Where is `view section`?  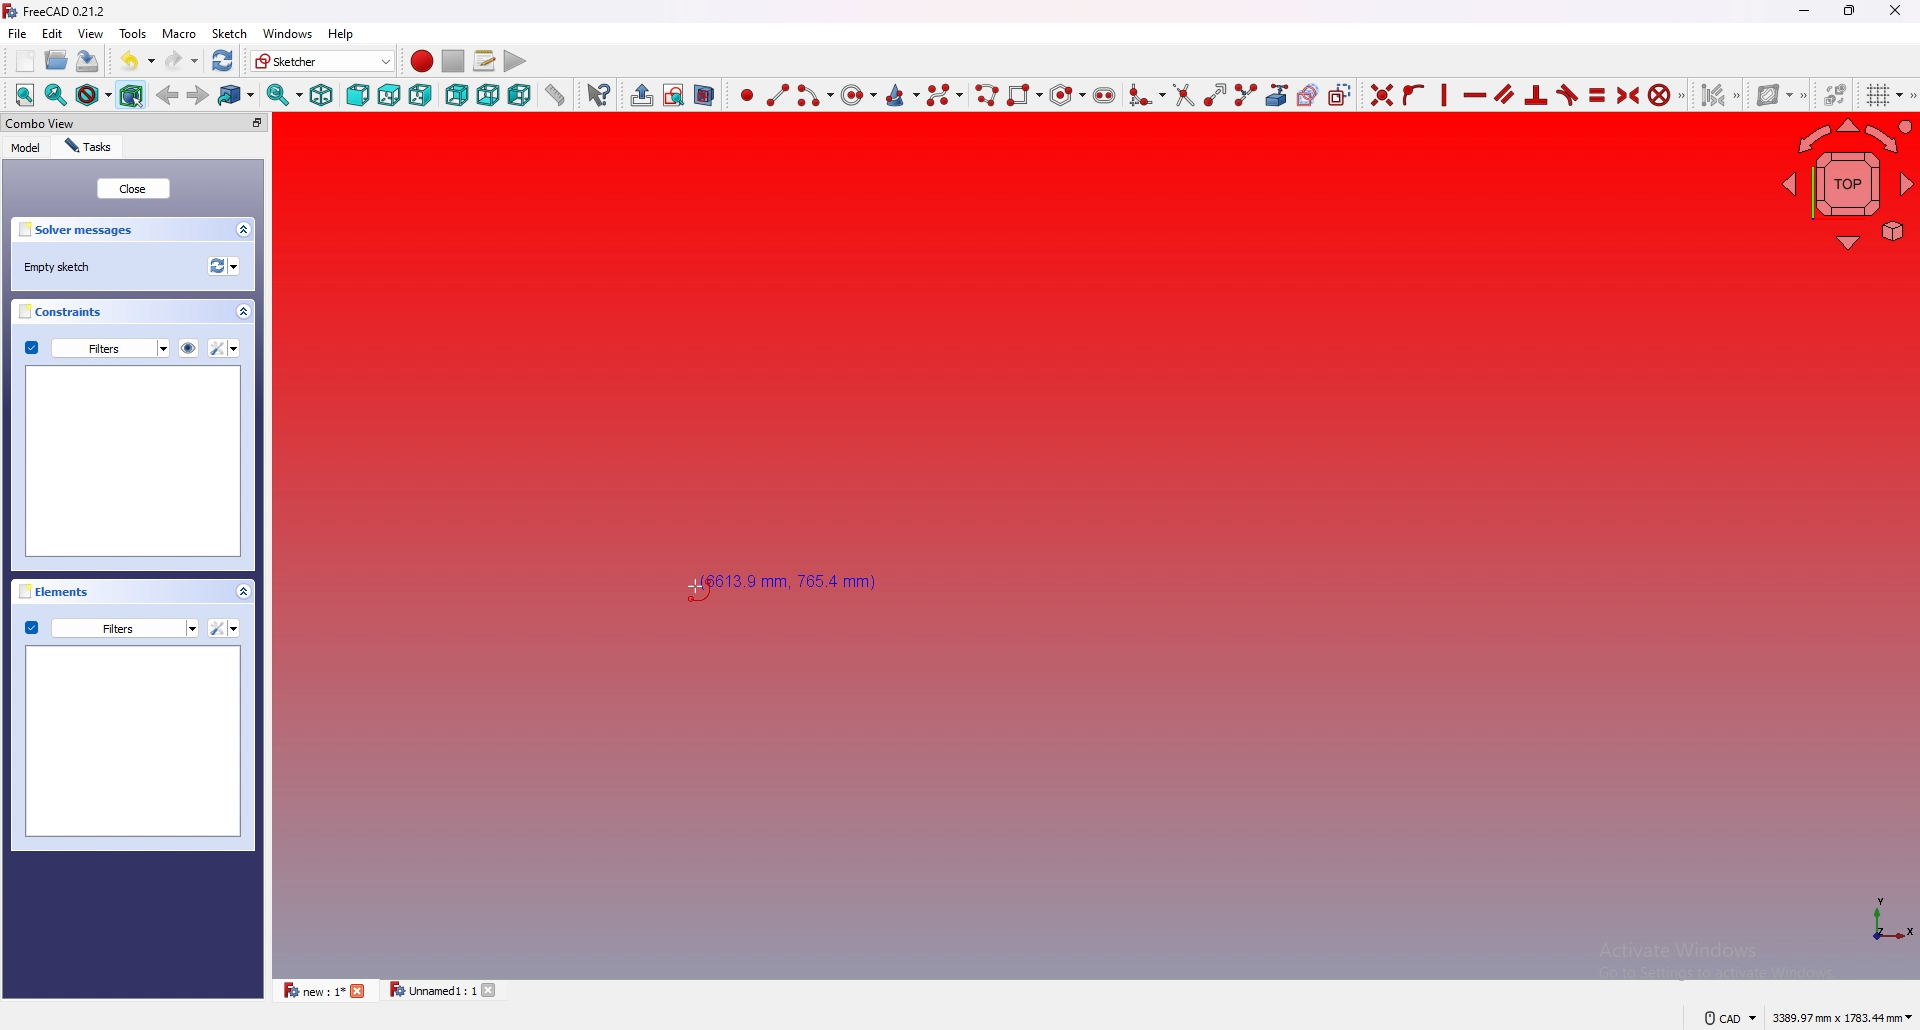 view section is located at coordinates (703, 95).